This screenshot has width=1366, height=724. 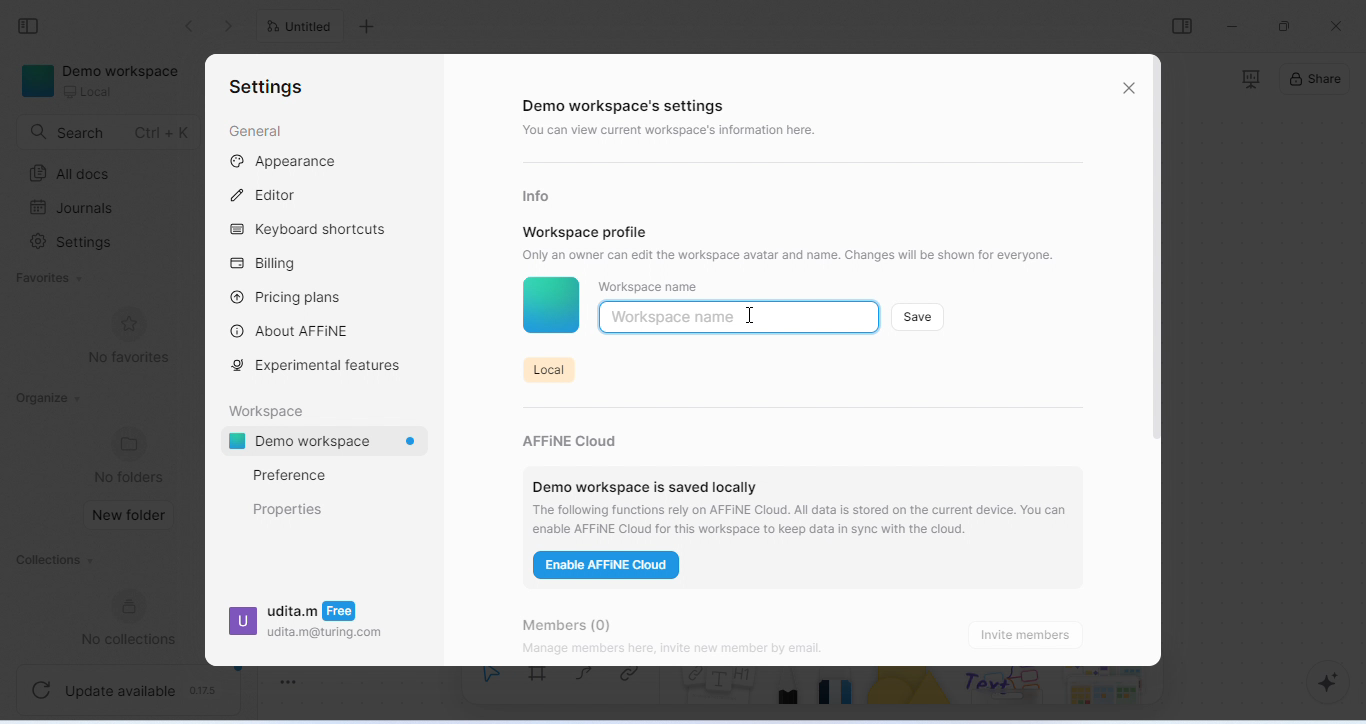 I want to click on close, so click(x=1129, y=87).